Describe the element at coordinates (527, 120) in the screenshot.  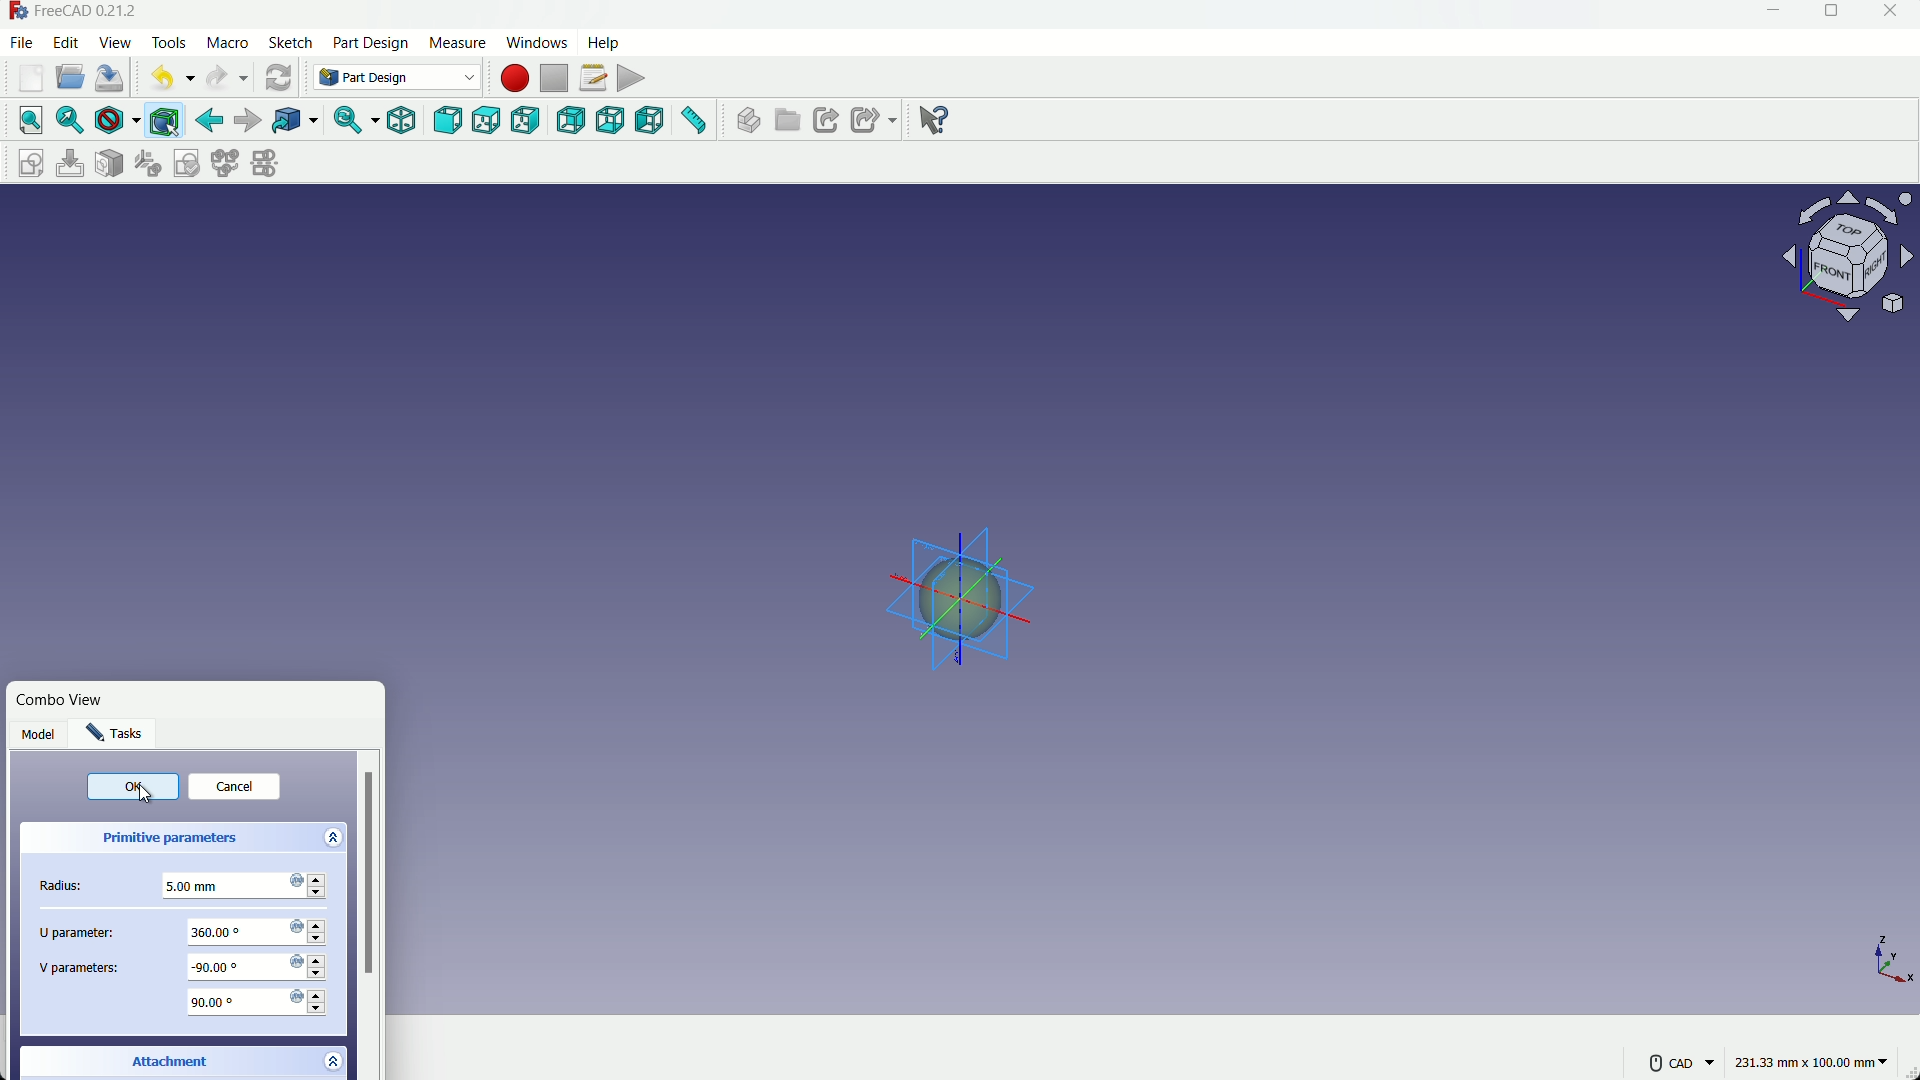
I see `right view` at that location.